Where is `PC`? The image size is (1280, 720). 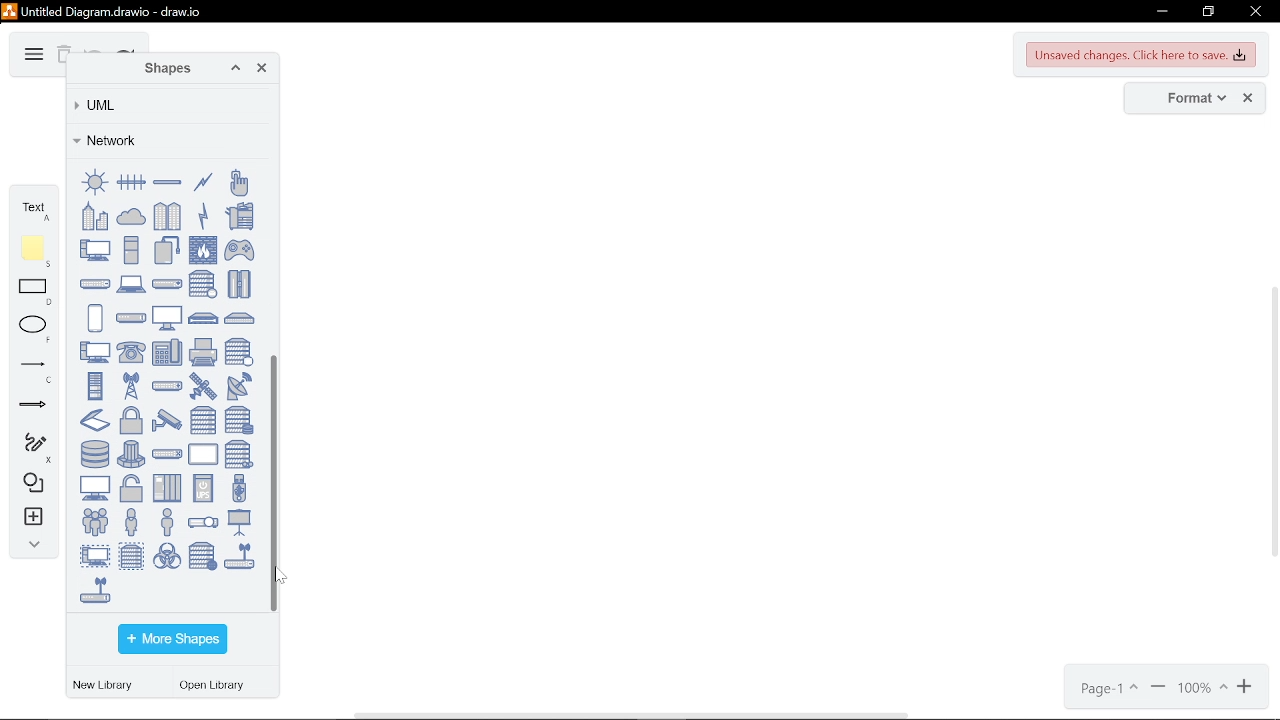
PC is located at coordinates (95, 352).